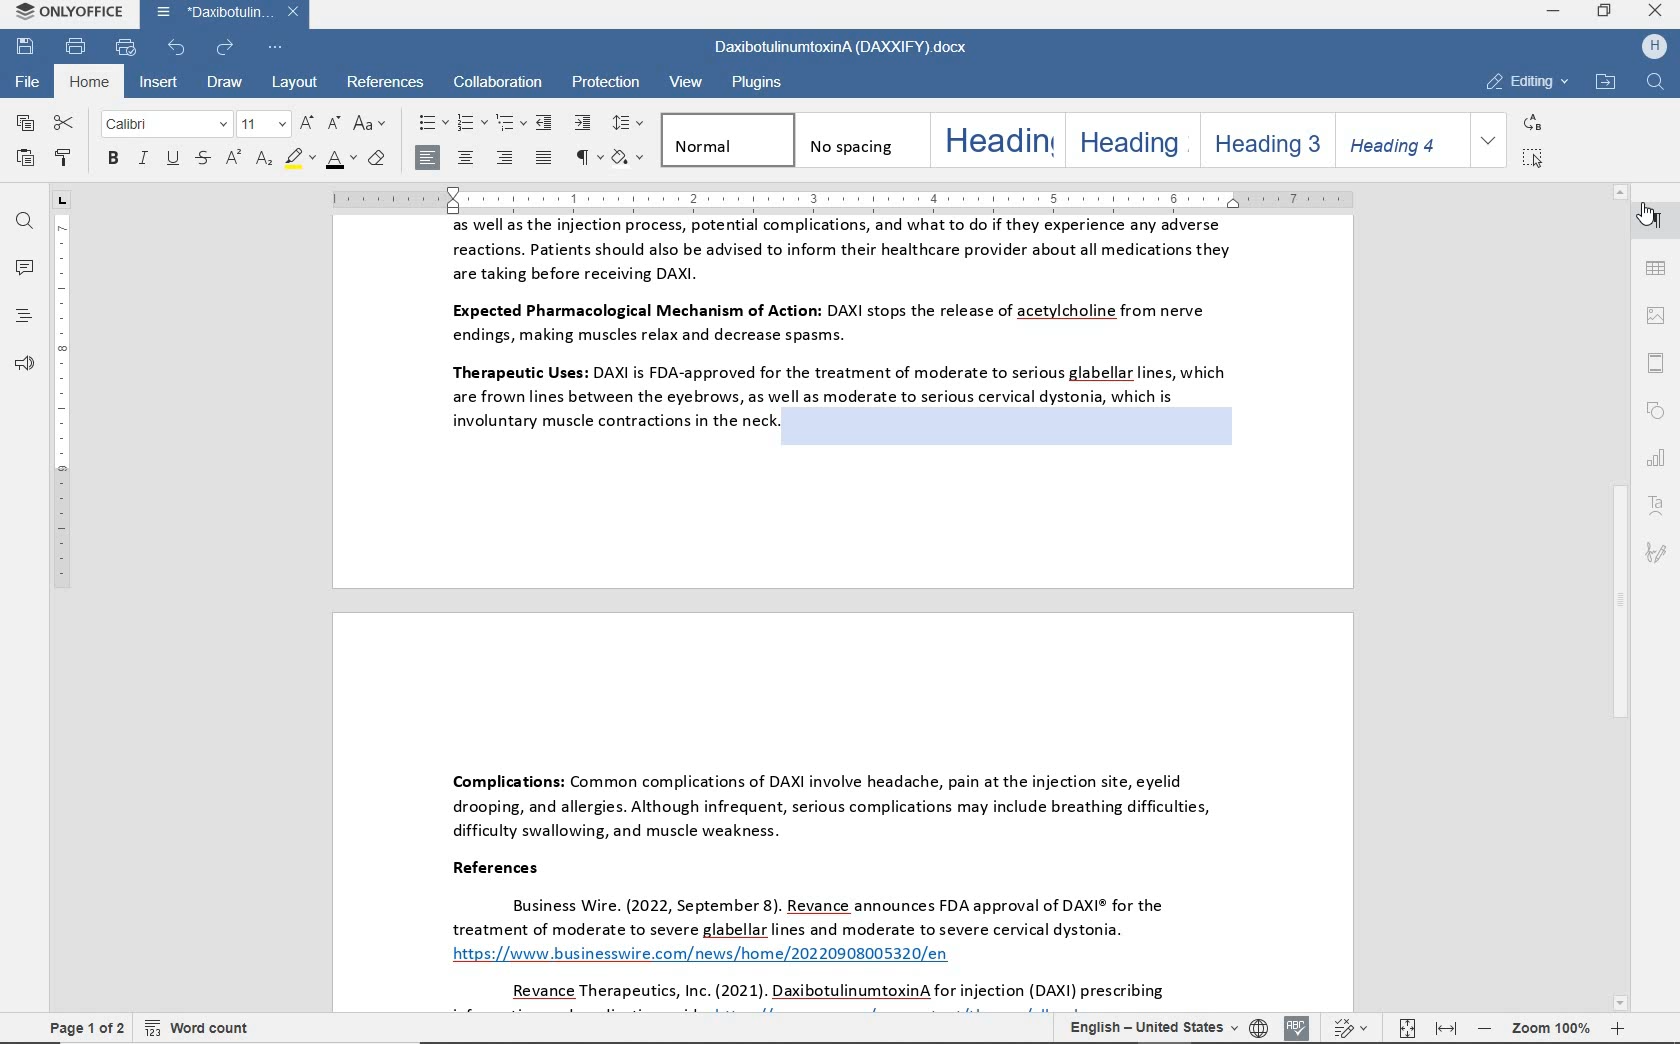 Image resolution: width=1680 pixels, height=1044 pixels. Describe the element at coordinates (340, 162) in the screenshot. I see `font color` at that location.